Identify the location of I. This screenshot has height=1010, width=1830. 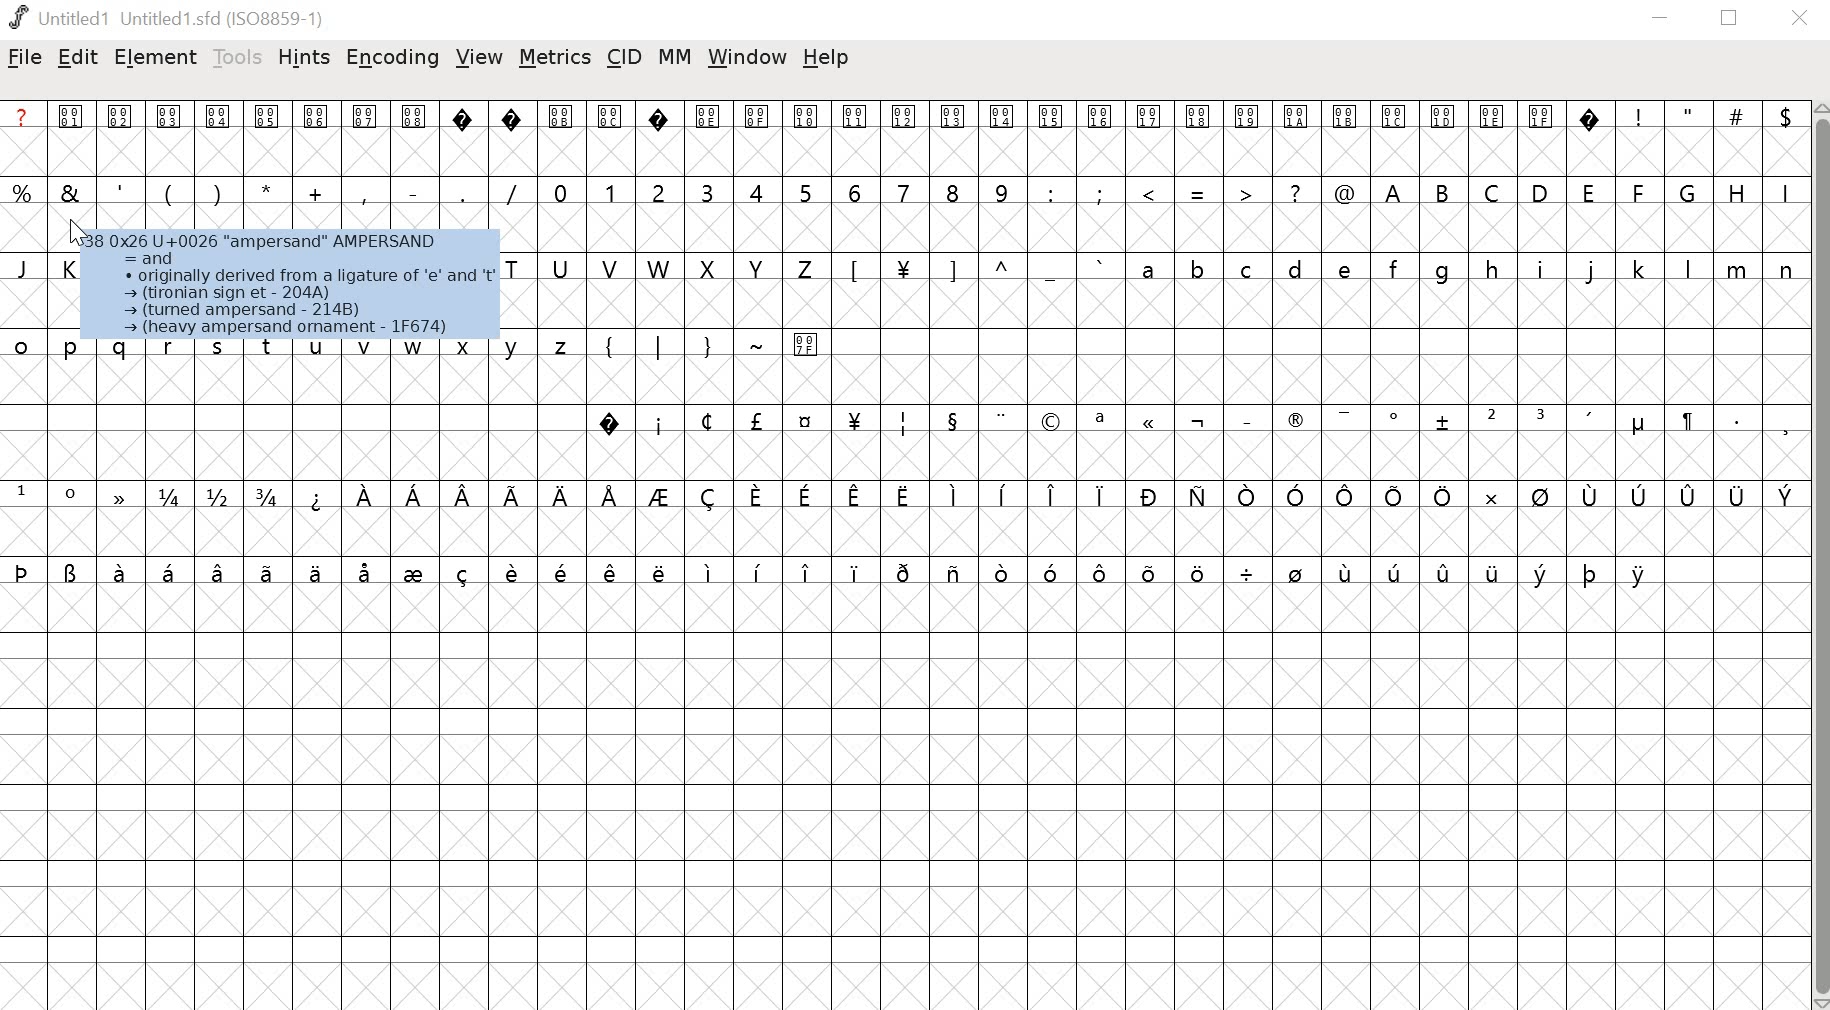
(1783, 191).